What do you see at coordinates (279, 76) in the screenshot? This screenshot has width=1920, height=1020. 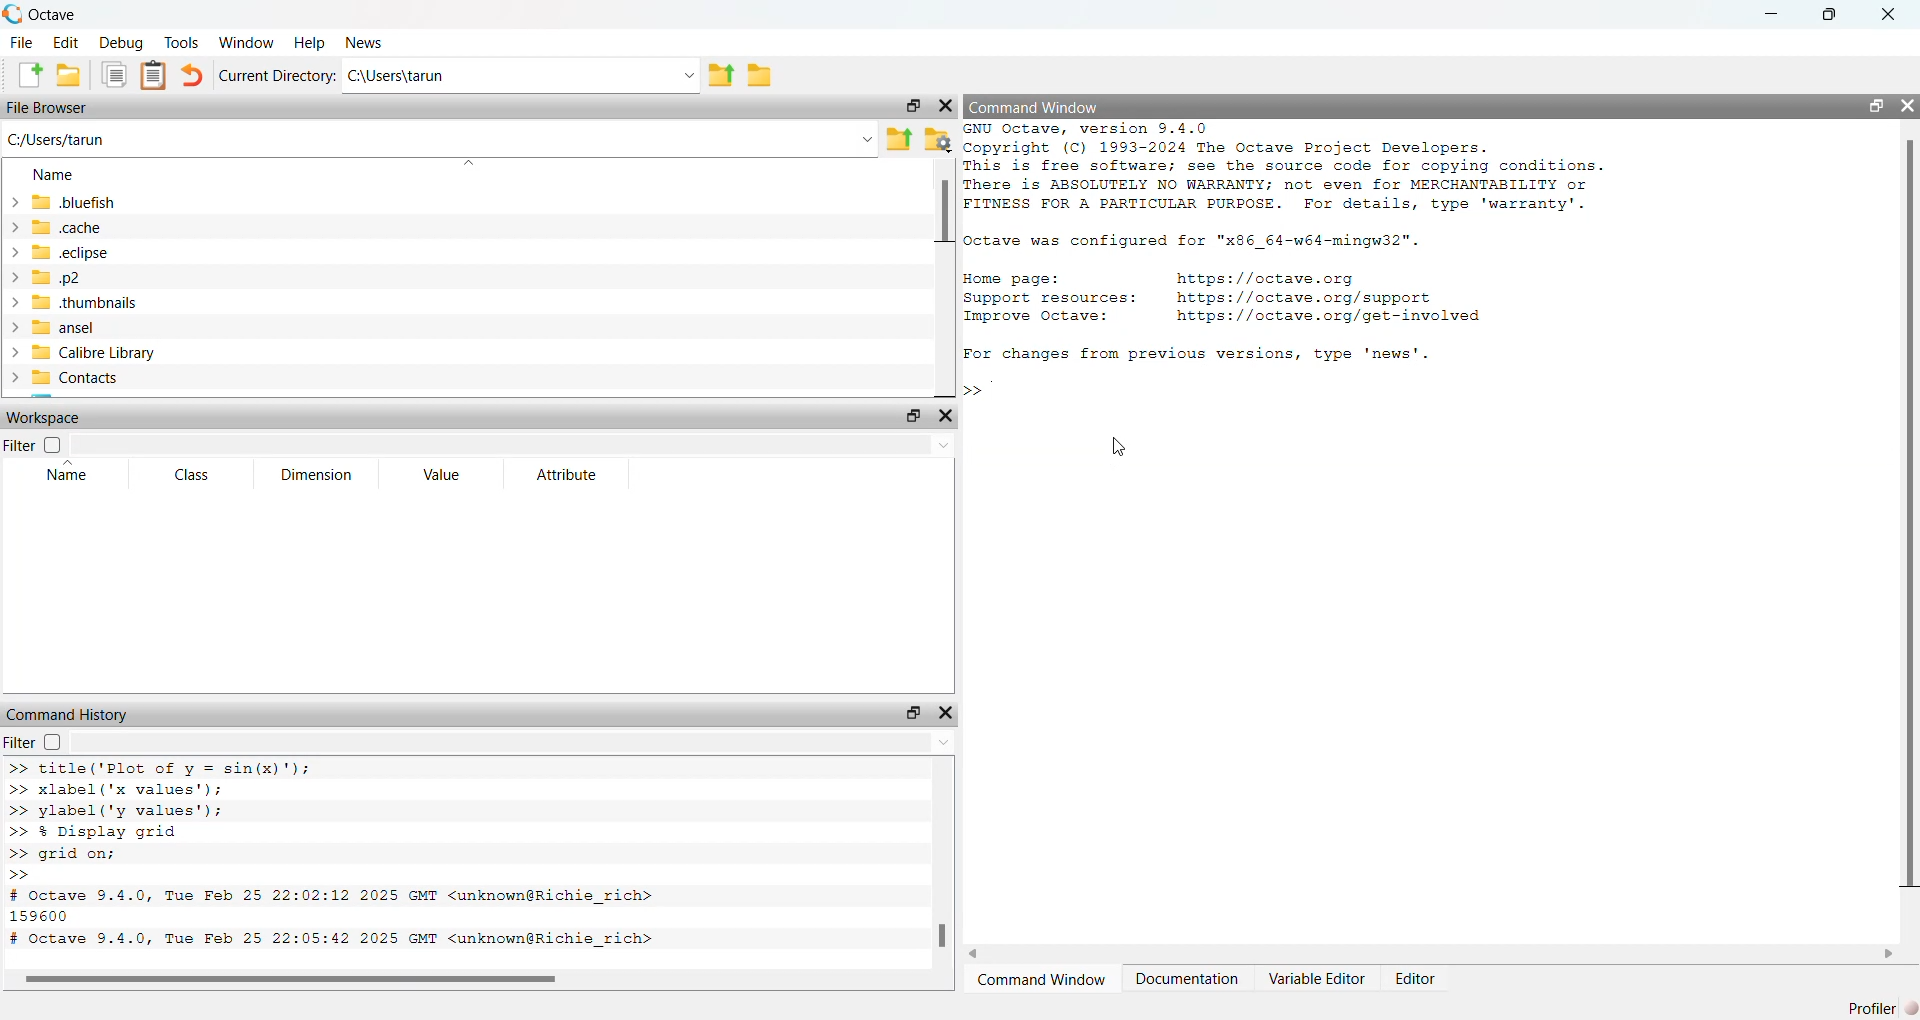 I see `Current directory` at bounding box center [279, 76].